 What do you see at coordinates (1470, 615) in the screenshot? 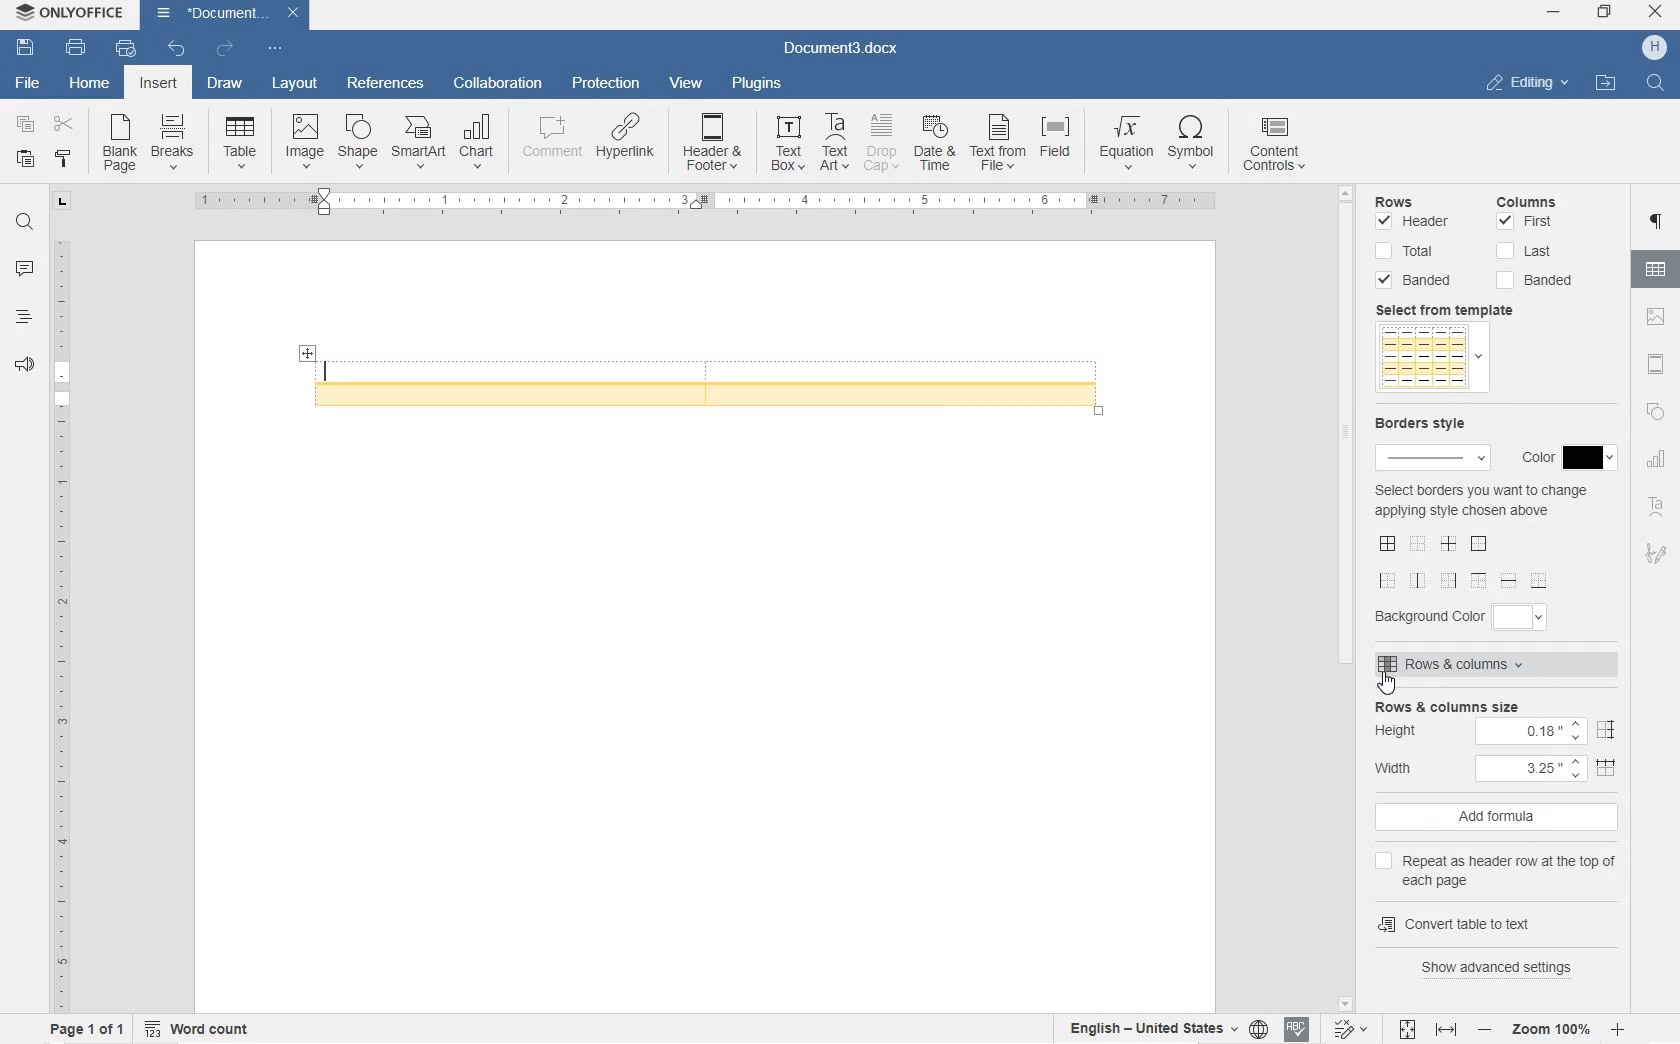
I see `background color` at bounding box center [1470, 615].